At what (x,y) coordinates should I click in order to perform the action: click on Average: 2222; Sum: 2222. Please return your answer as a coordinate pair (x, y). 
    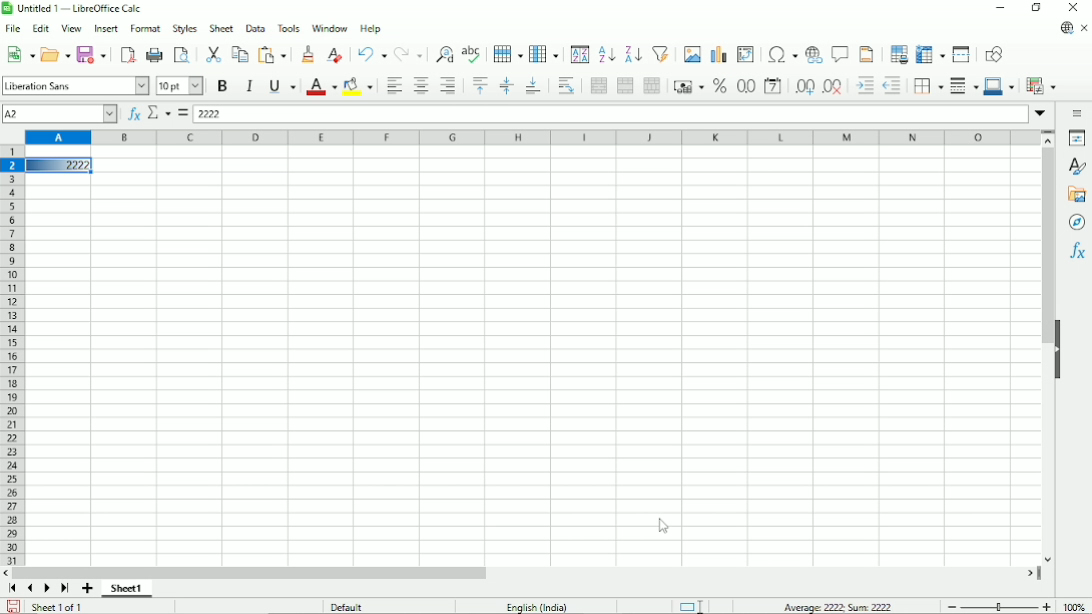
    Looking at the image, I should click on (838, 606).